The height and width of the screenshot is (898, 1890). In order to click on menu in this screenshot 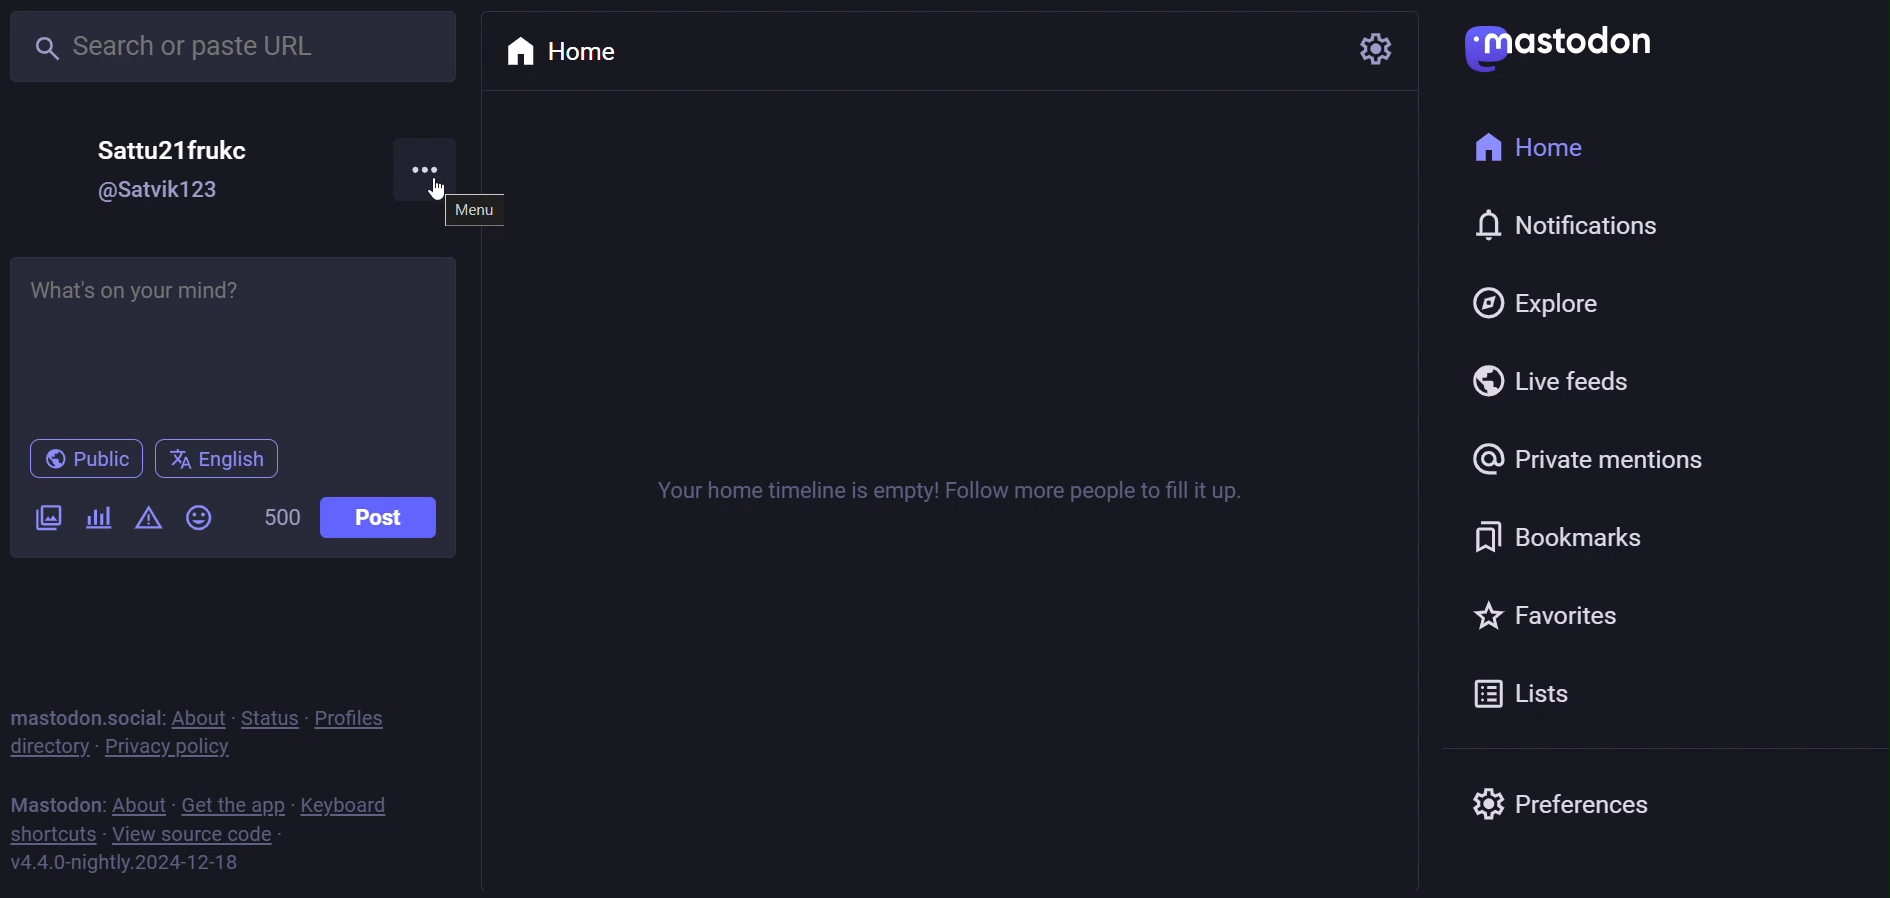, I will do `click(484, 211)`.